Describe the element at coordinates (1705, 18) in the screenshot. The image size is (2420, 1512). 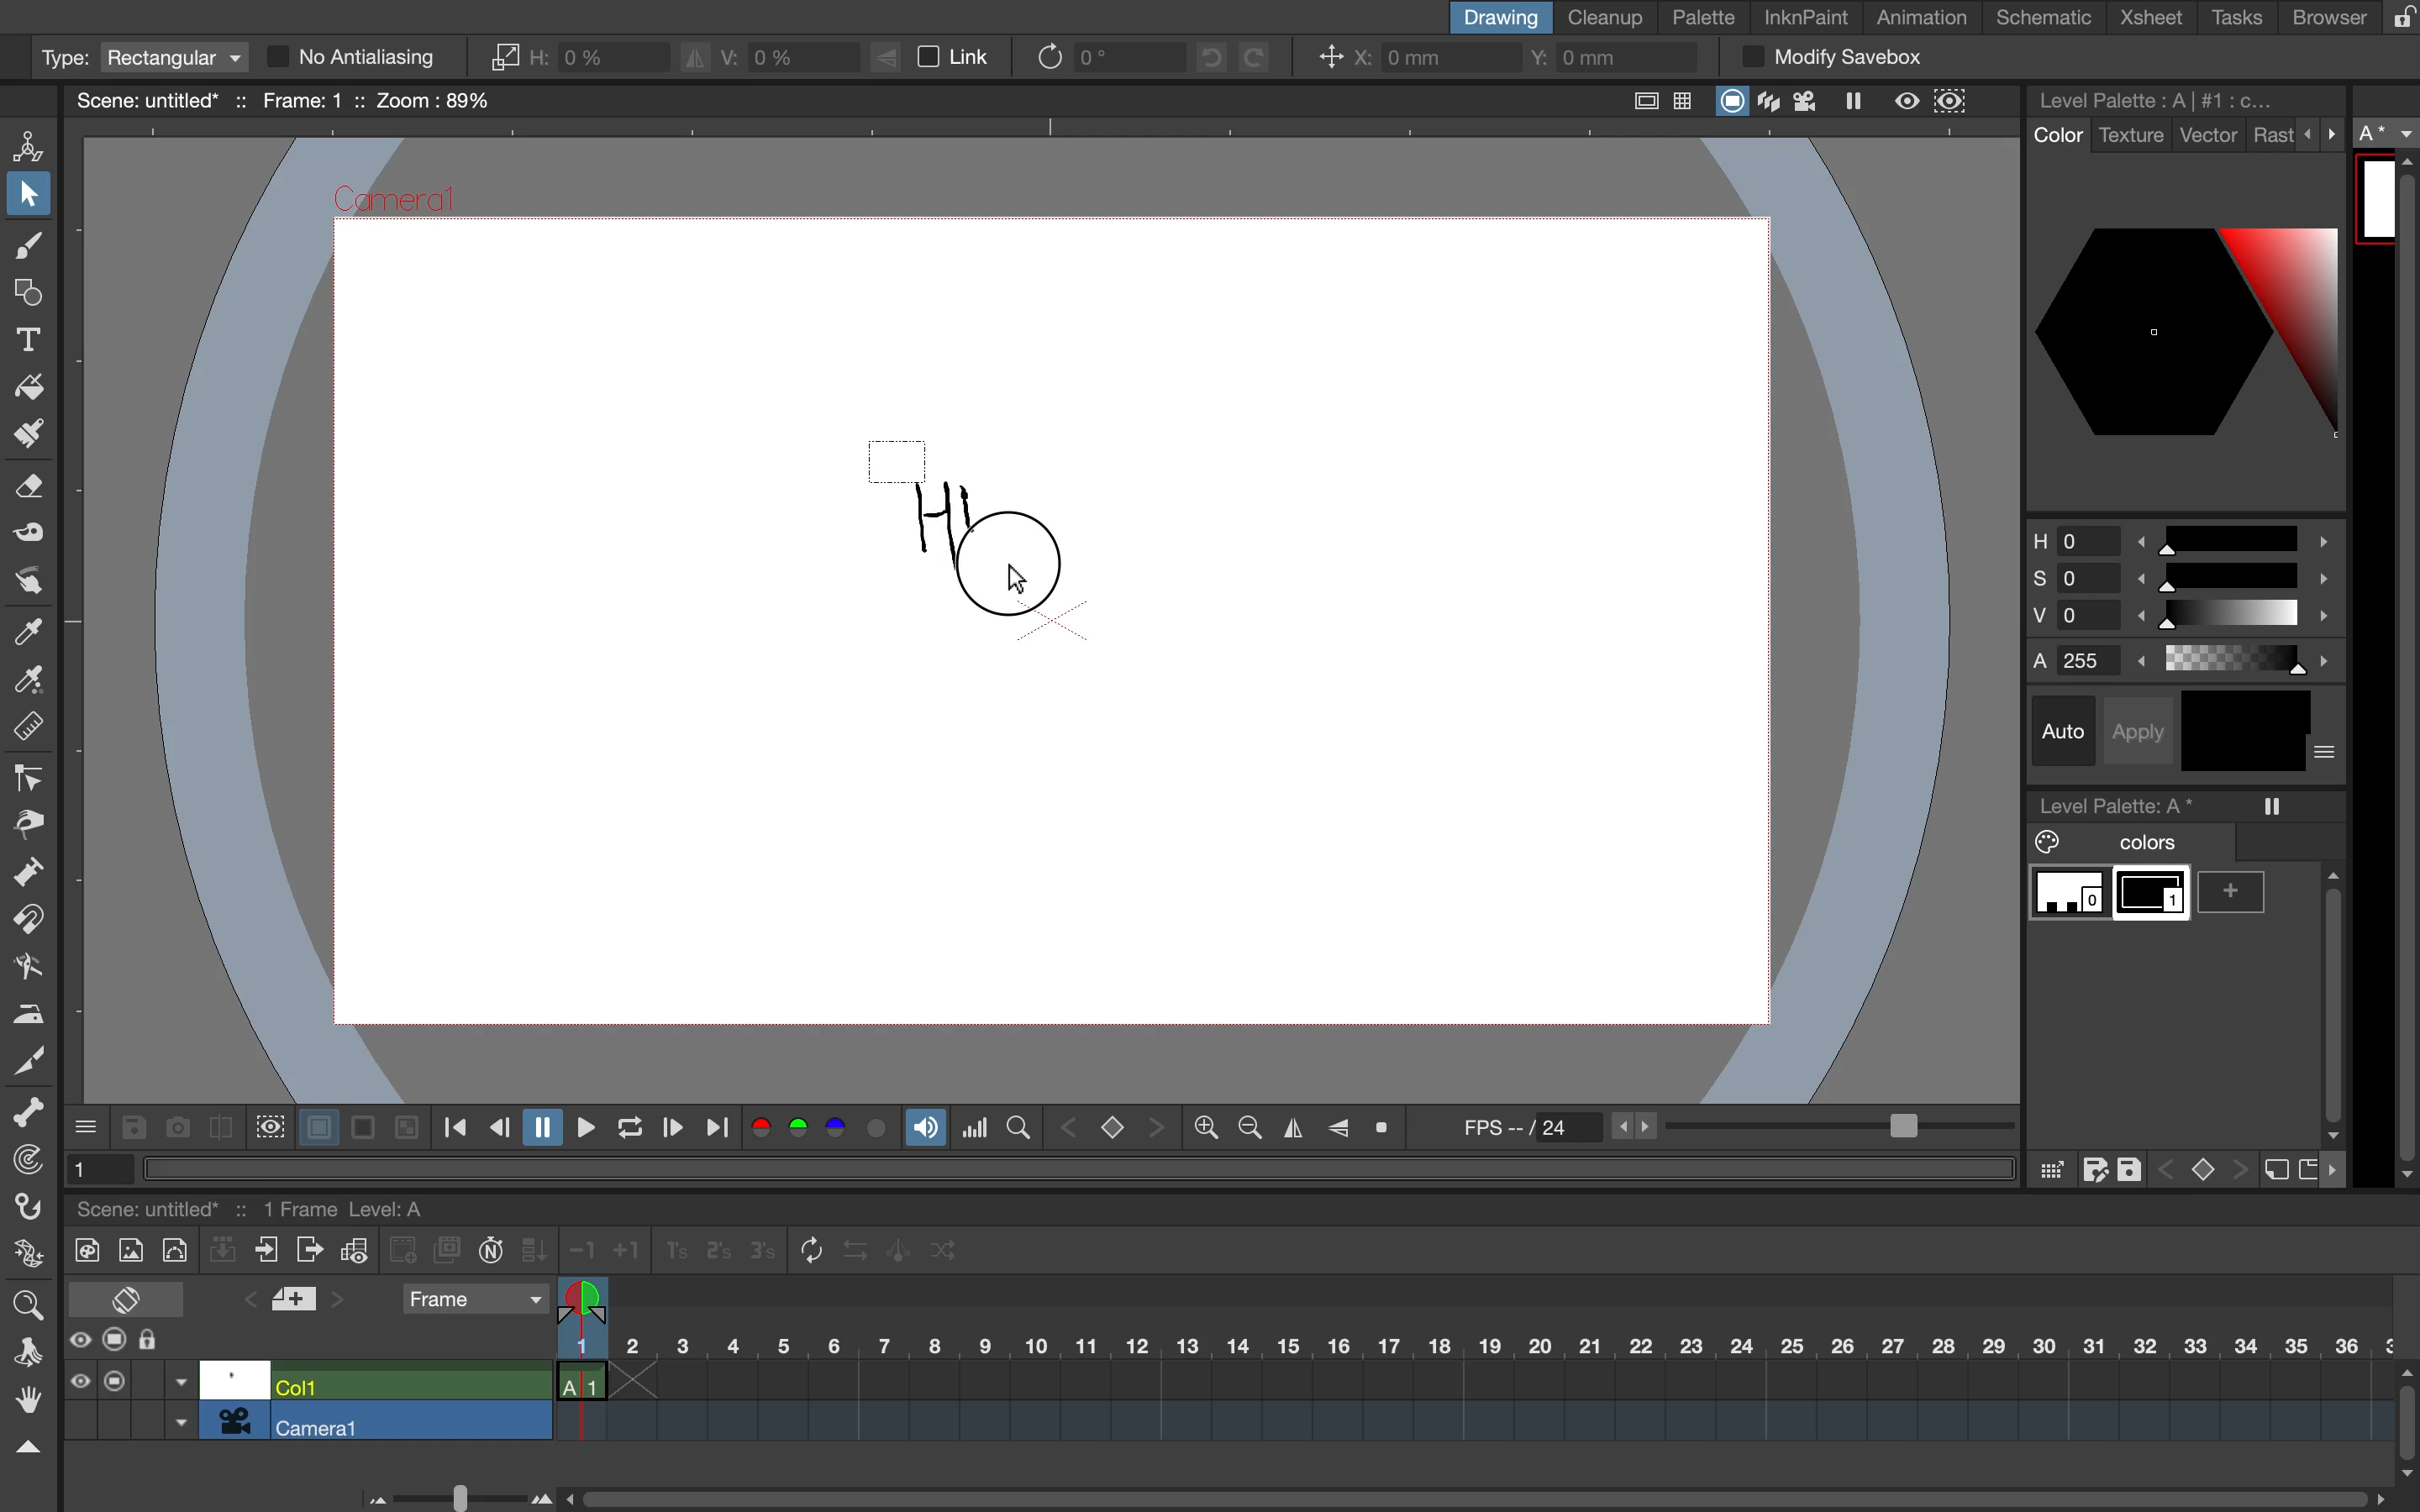
I see `palette` at that location.